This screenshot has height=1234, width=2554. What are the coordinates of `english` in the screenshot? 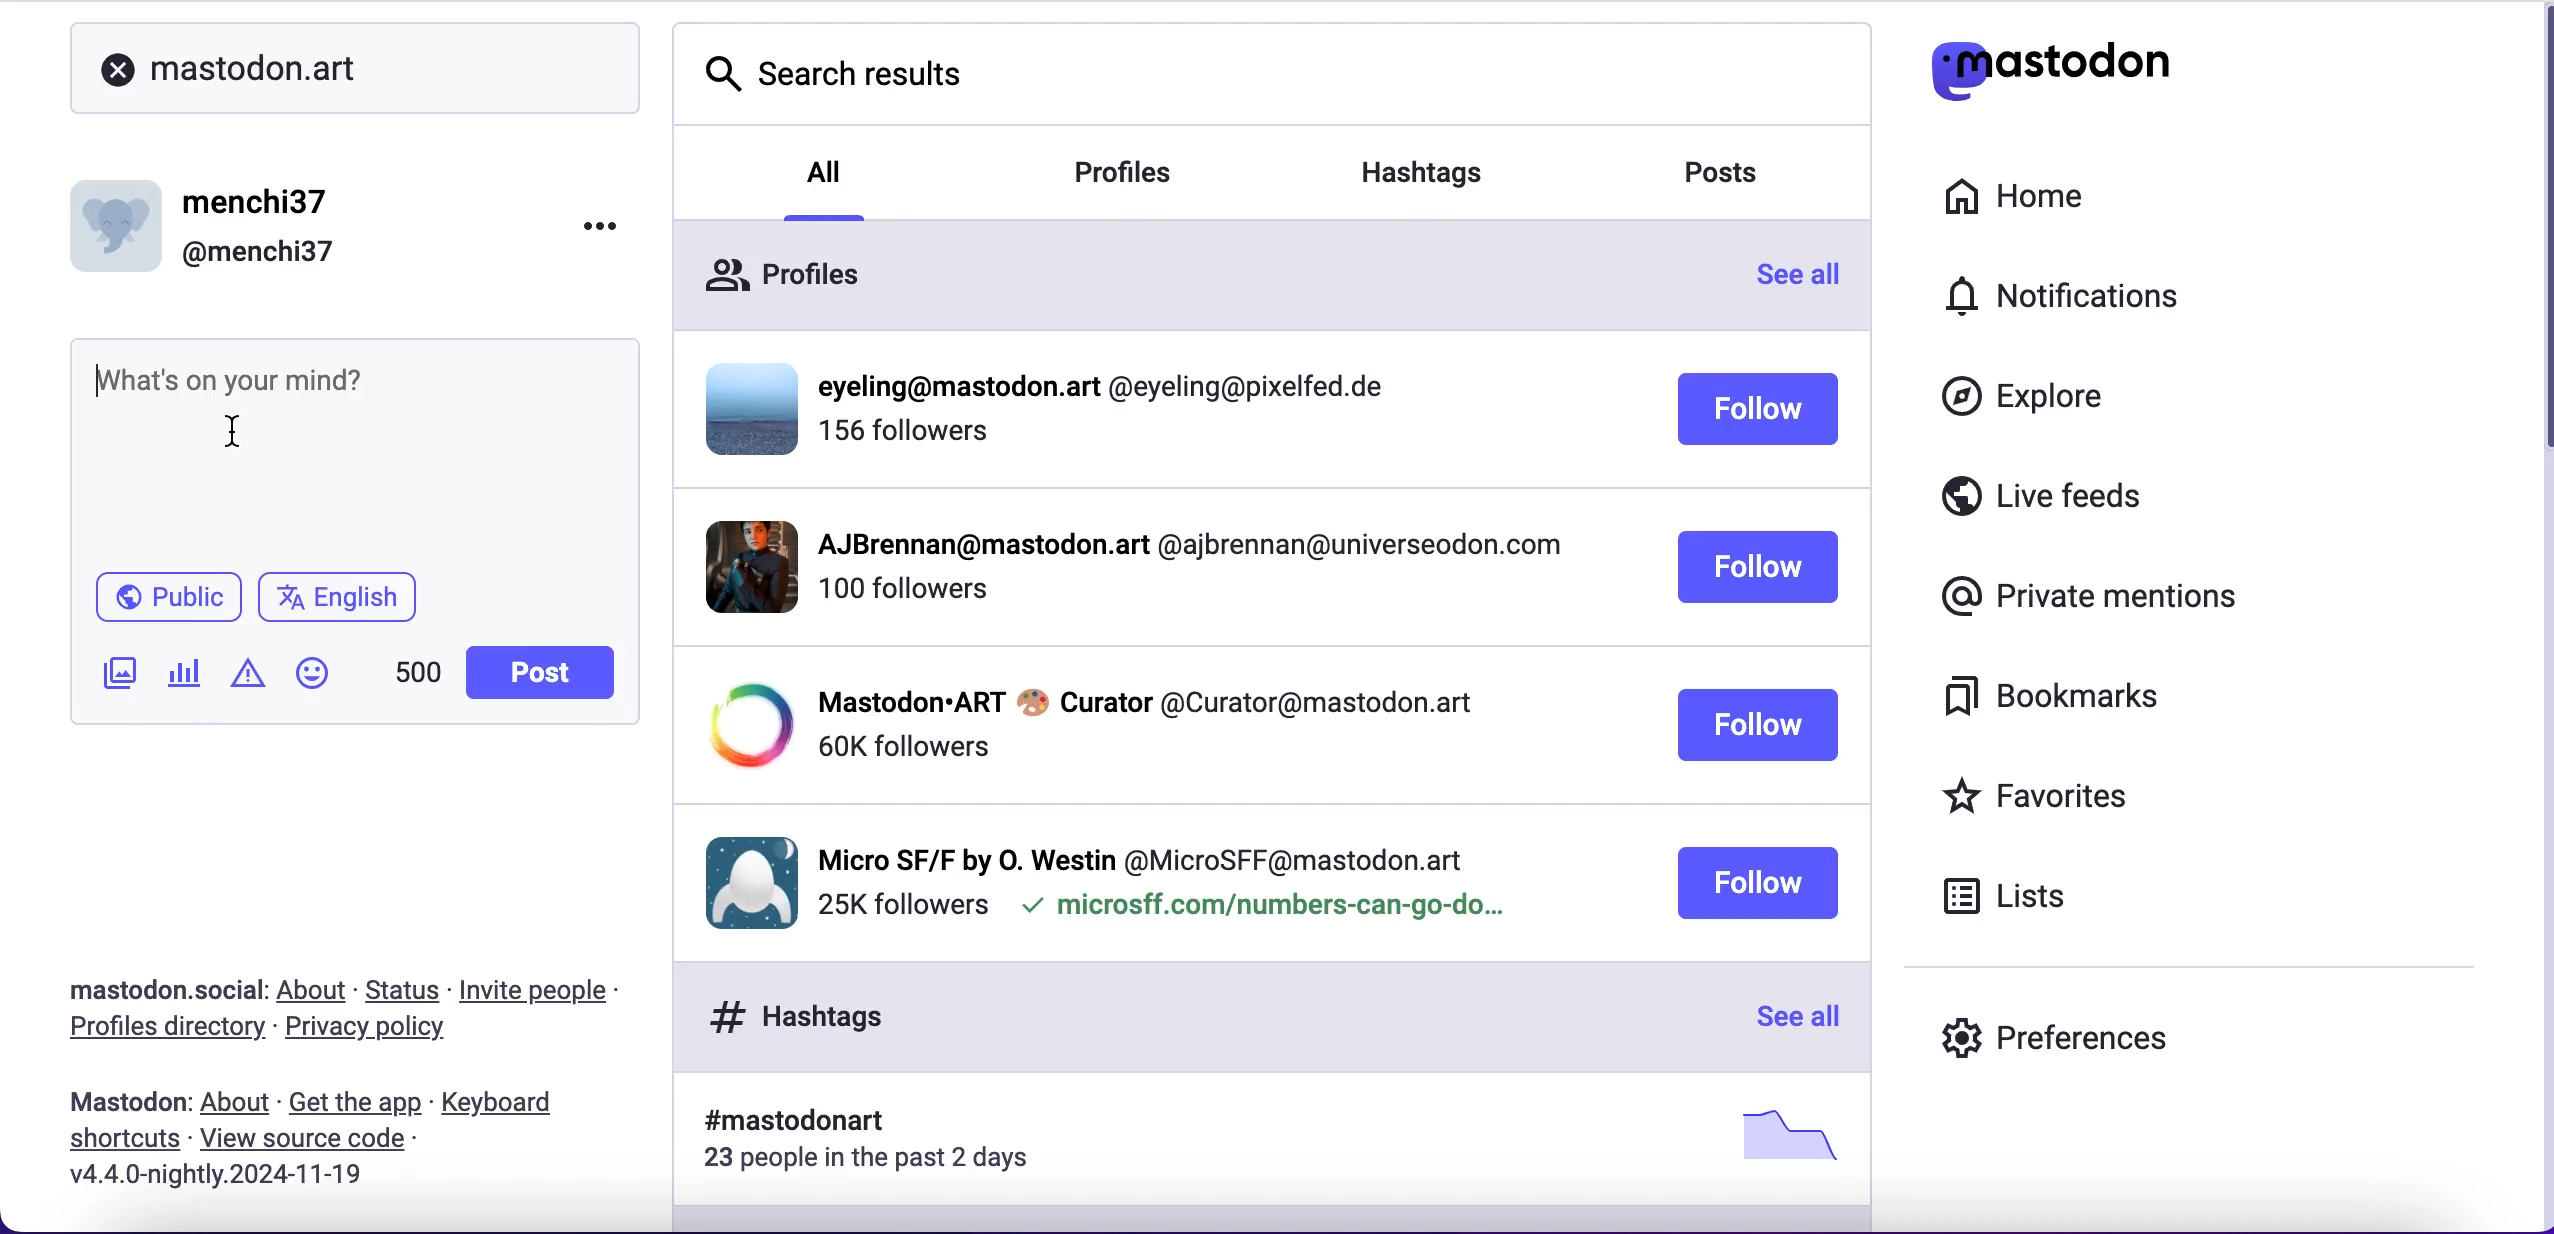 It's located at (342, 600).